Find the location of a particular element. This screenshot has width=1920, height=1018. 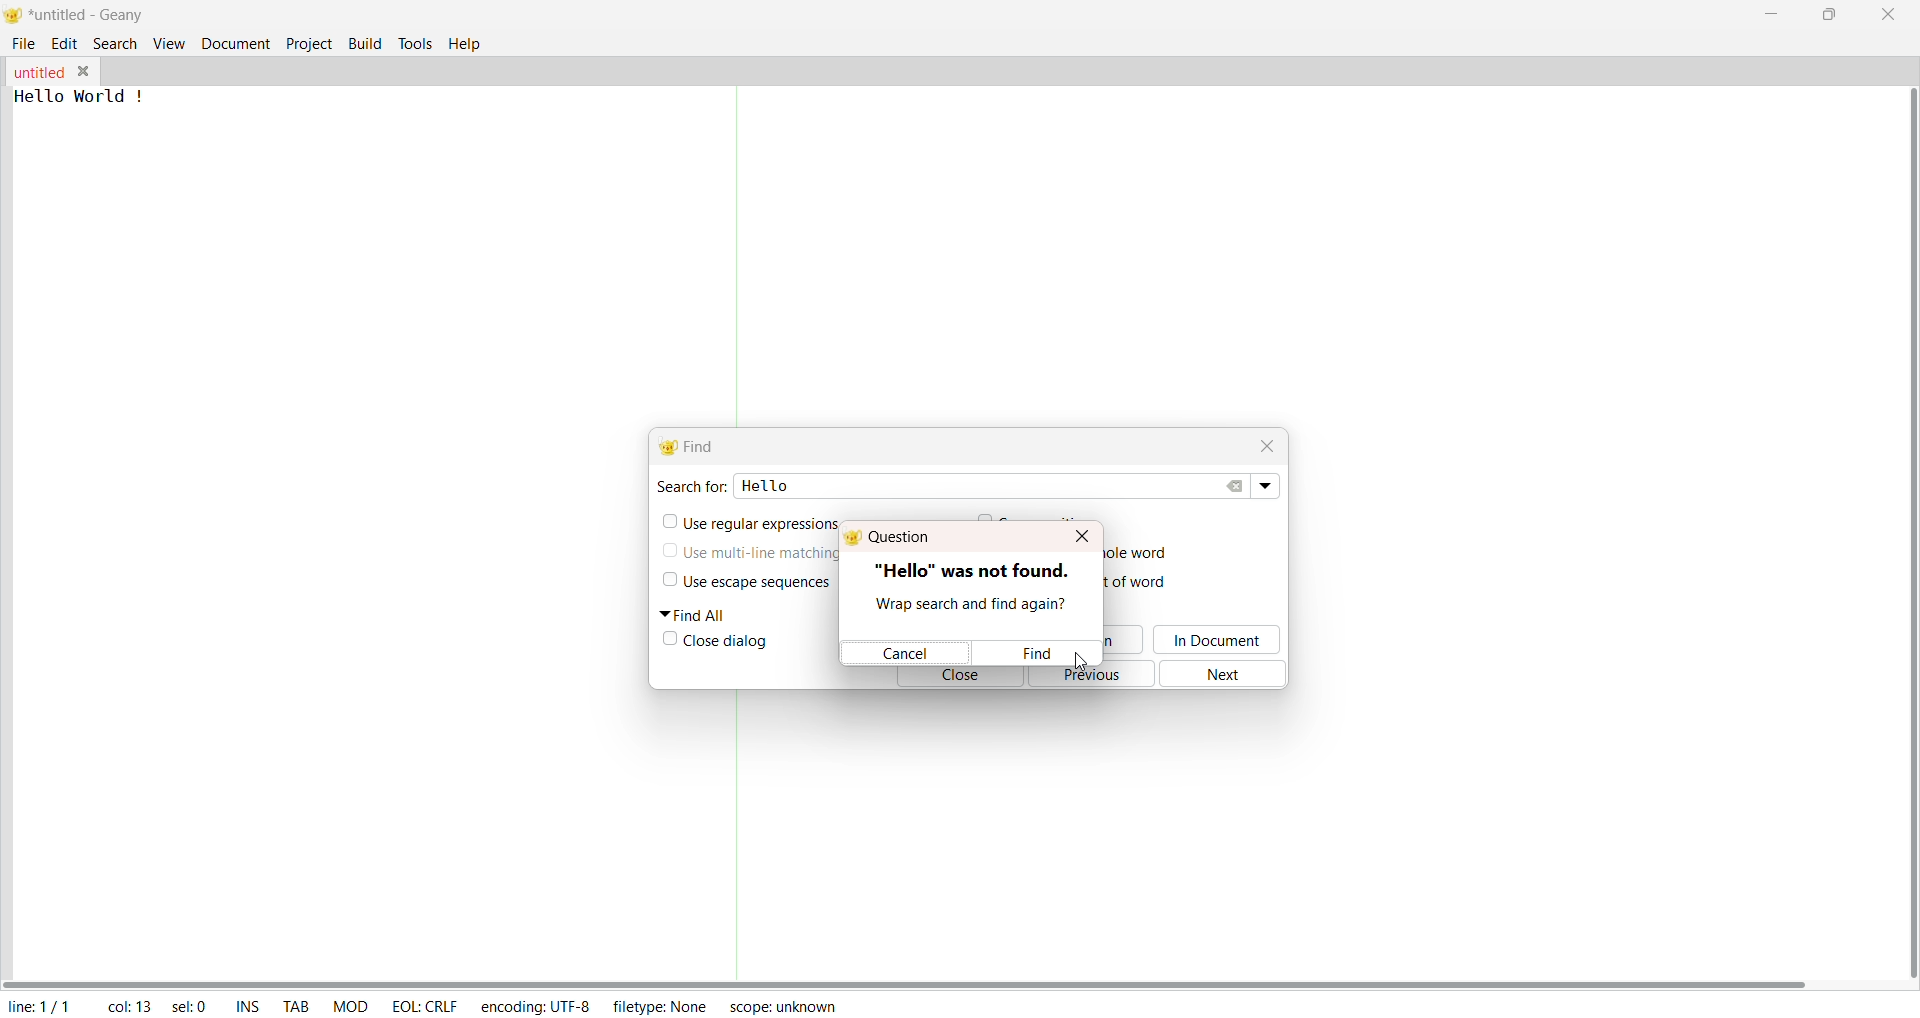

close is located at coordinates (960, 680).